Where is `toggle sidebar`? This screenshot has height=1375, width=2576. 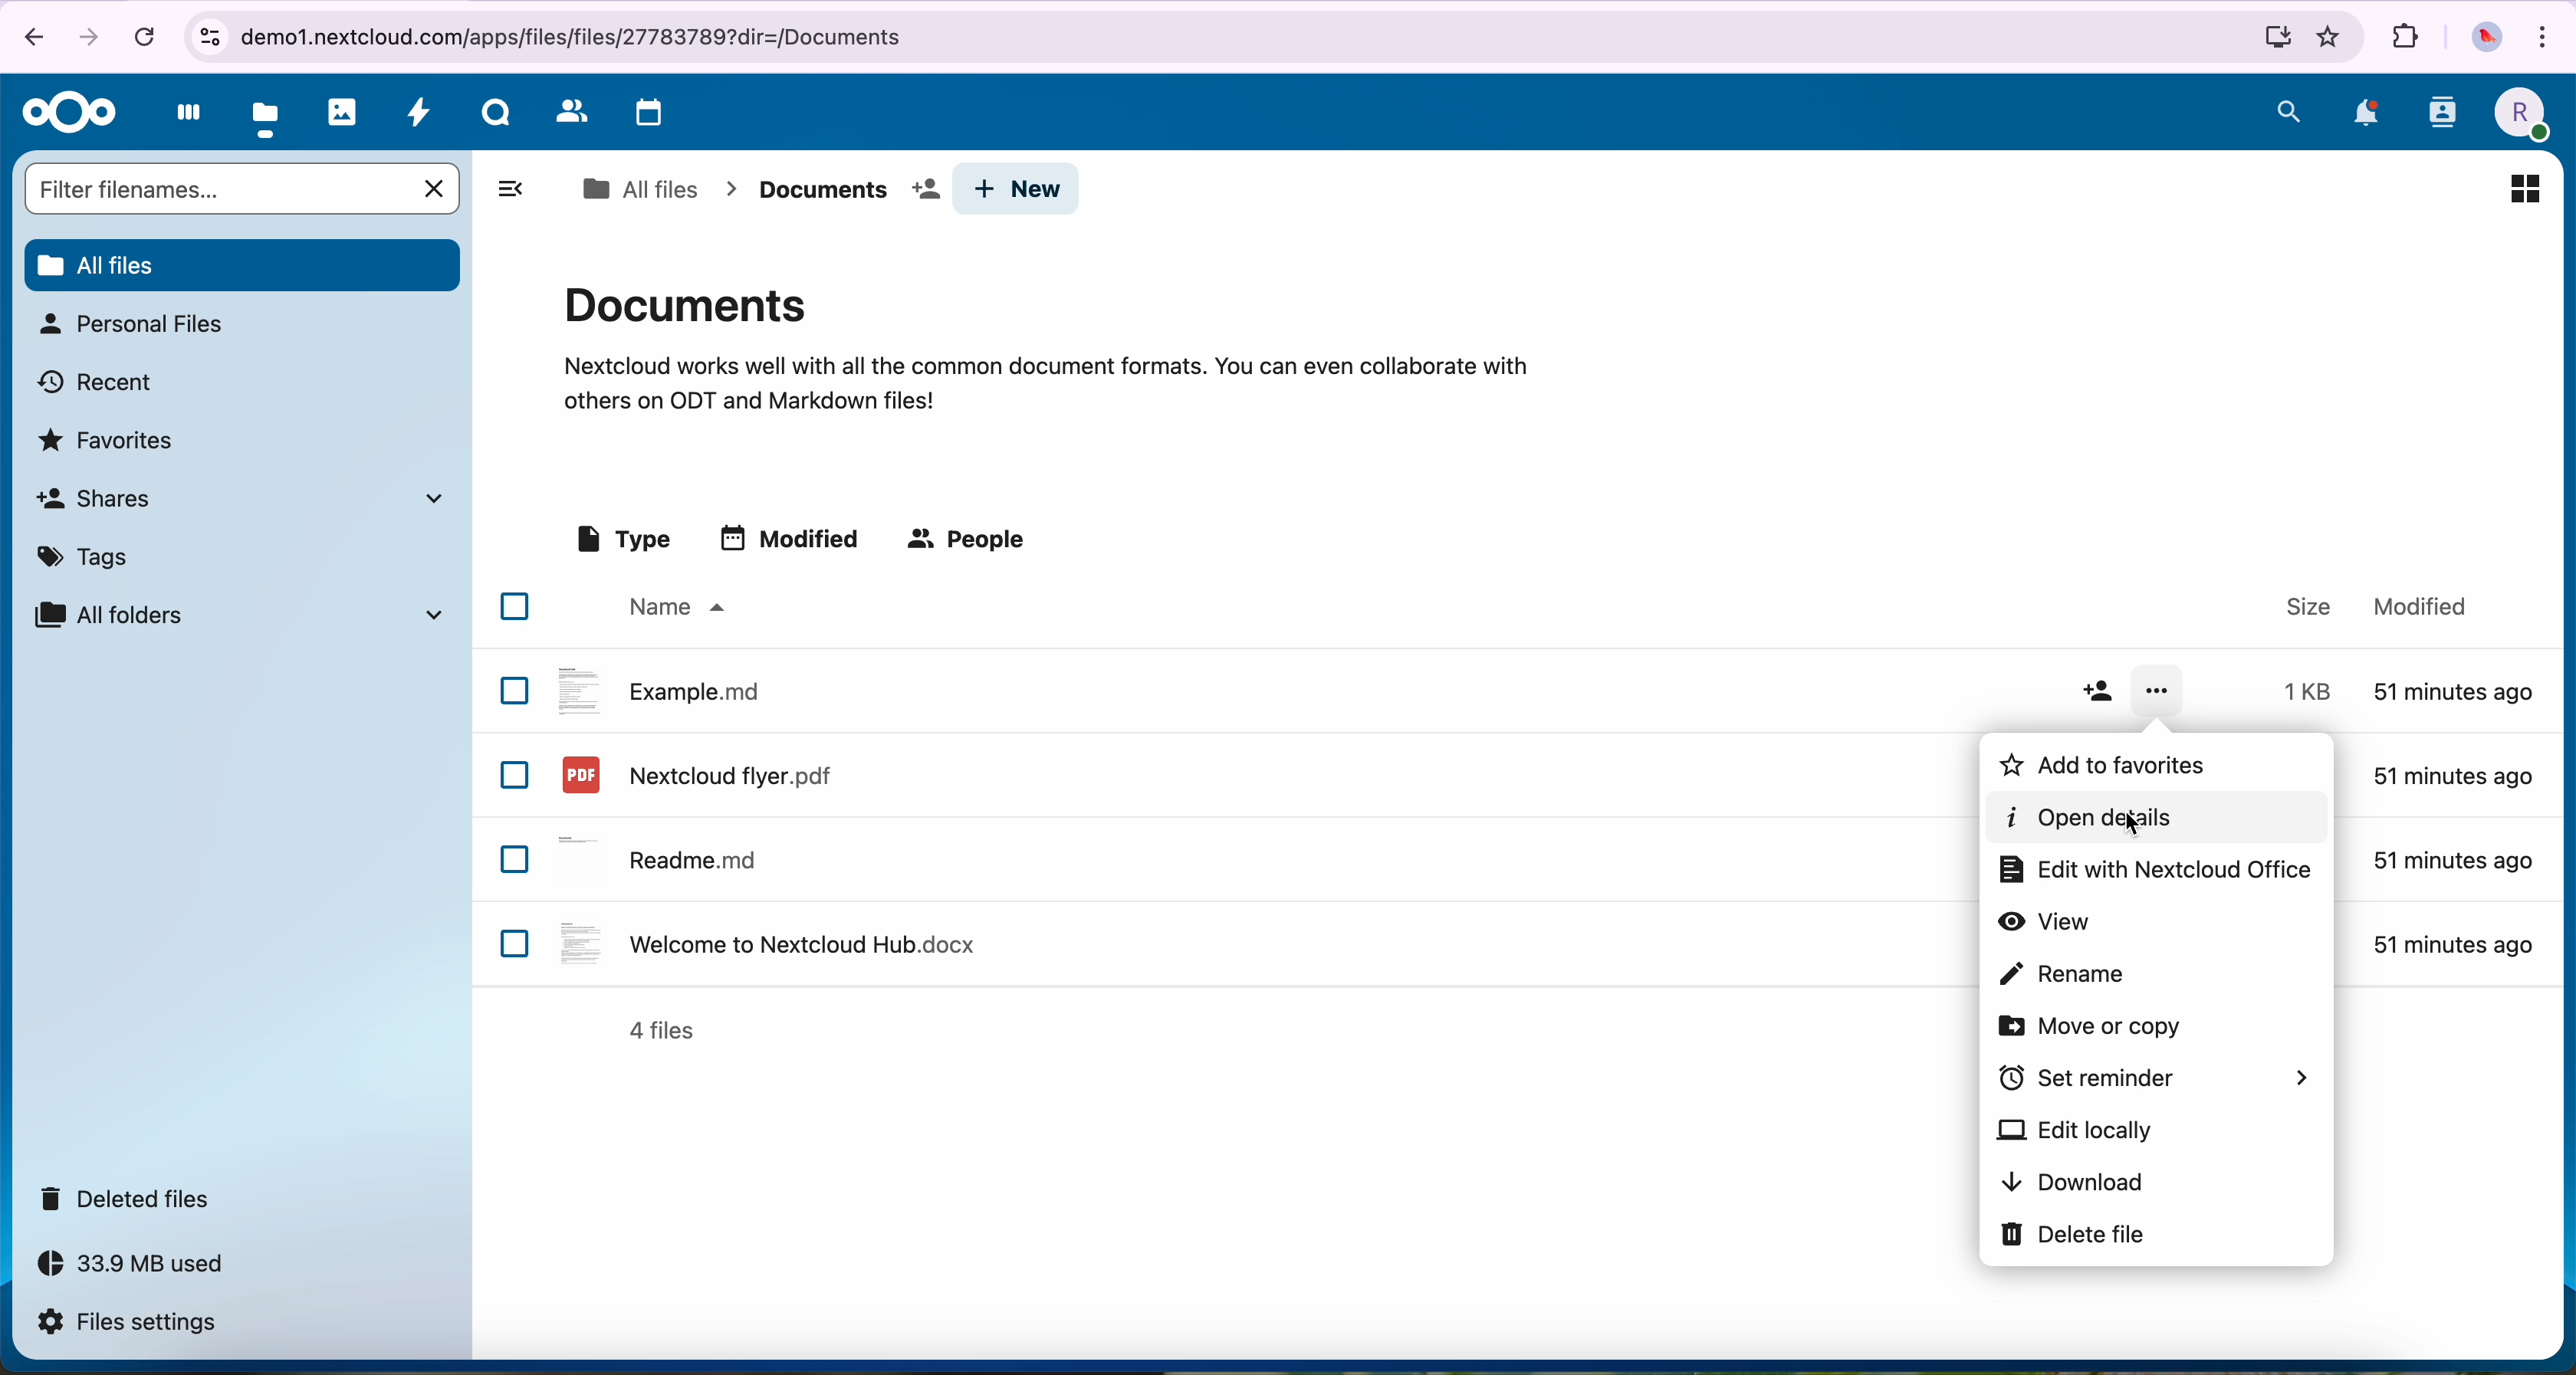 toggle sidebar is located at coordinates (509, 188).